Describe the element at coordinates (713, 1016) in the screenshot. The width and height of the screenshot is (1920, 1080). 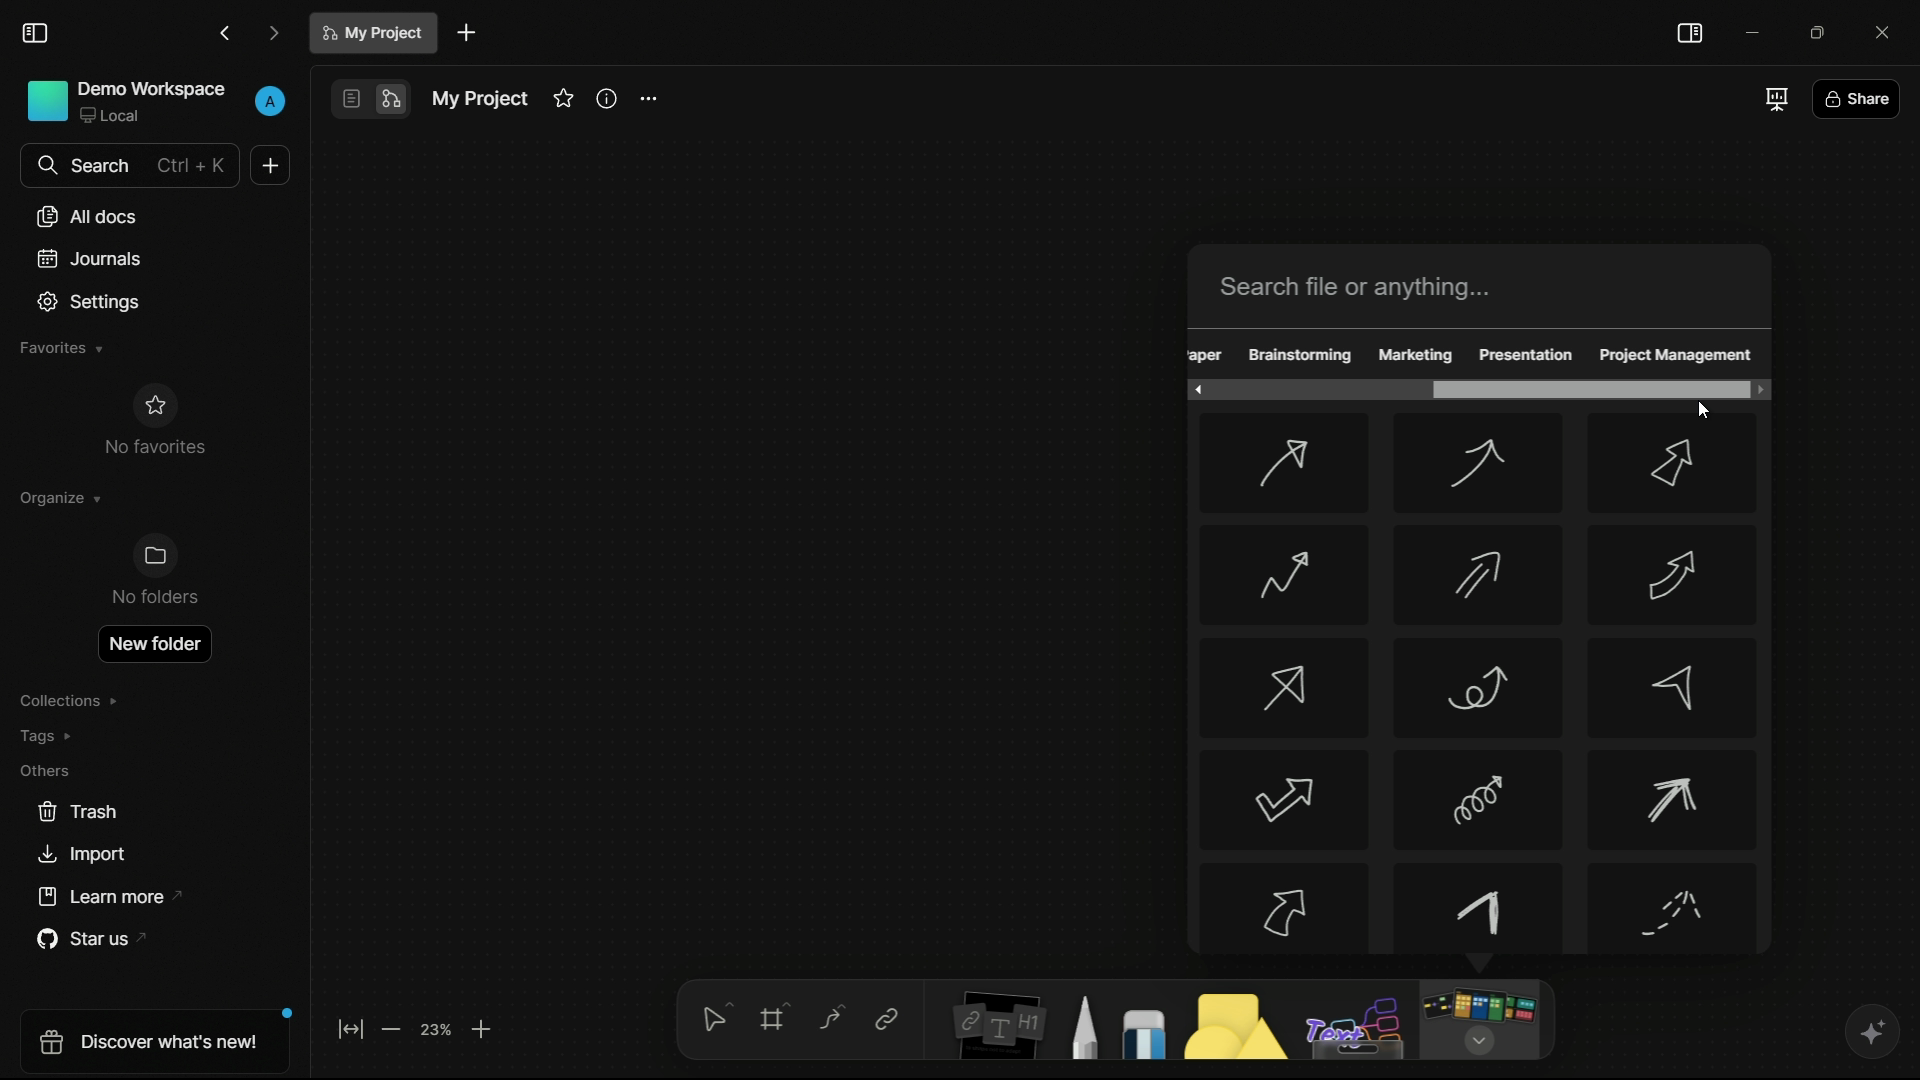
I see `select` at that location.